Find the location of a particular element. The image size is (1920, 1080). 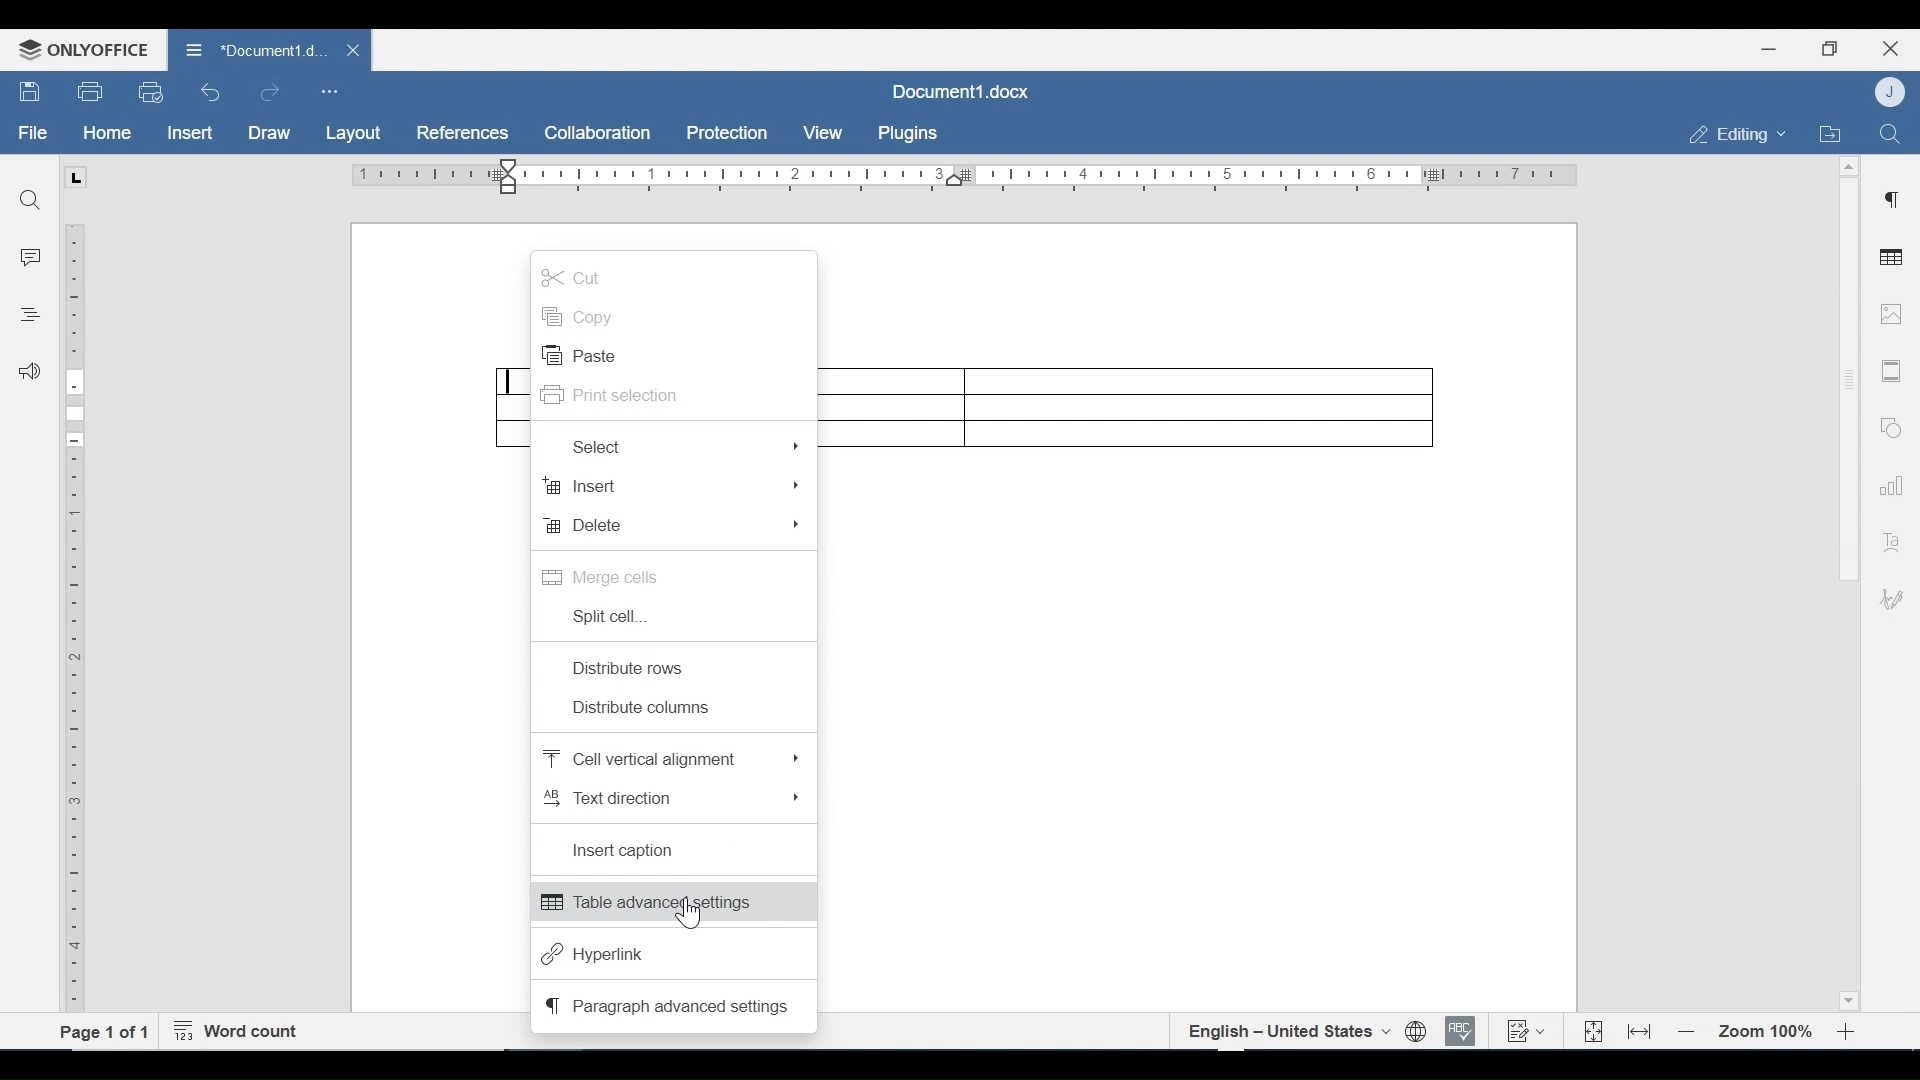

Editing is located at coordinates (1732, 134).